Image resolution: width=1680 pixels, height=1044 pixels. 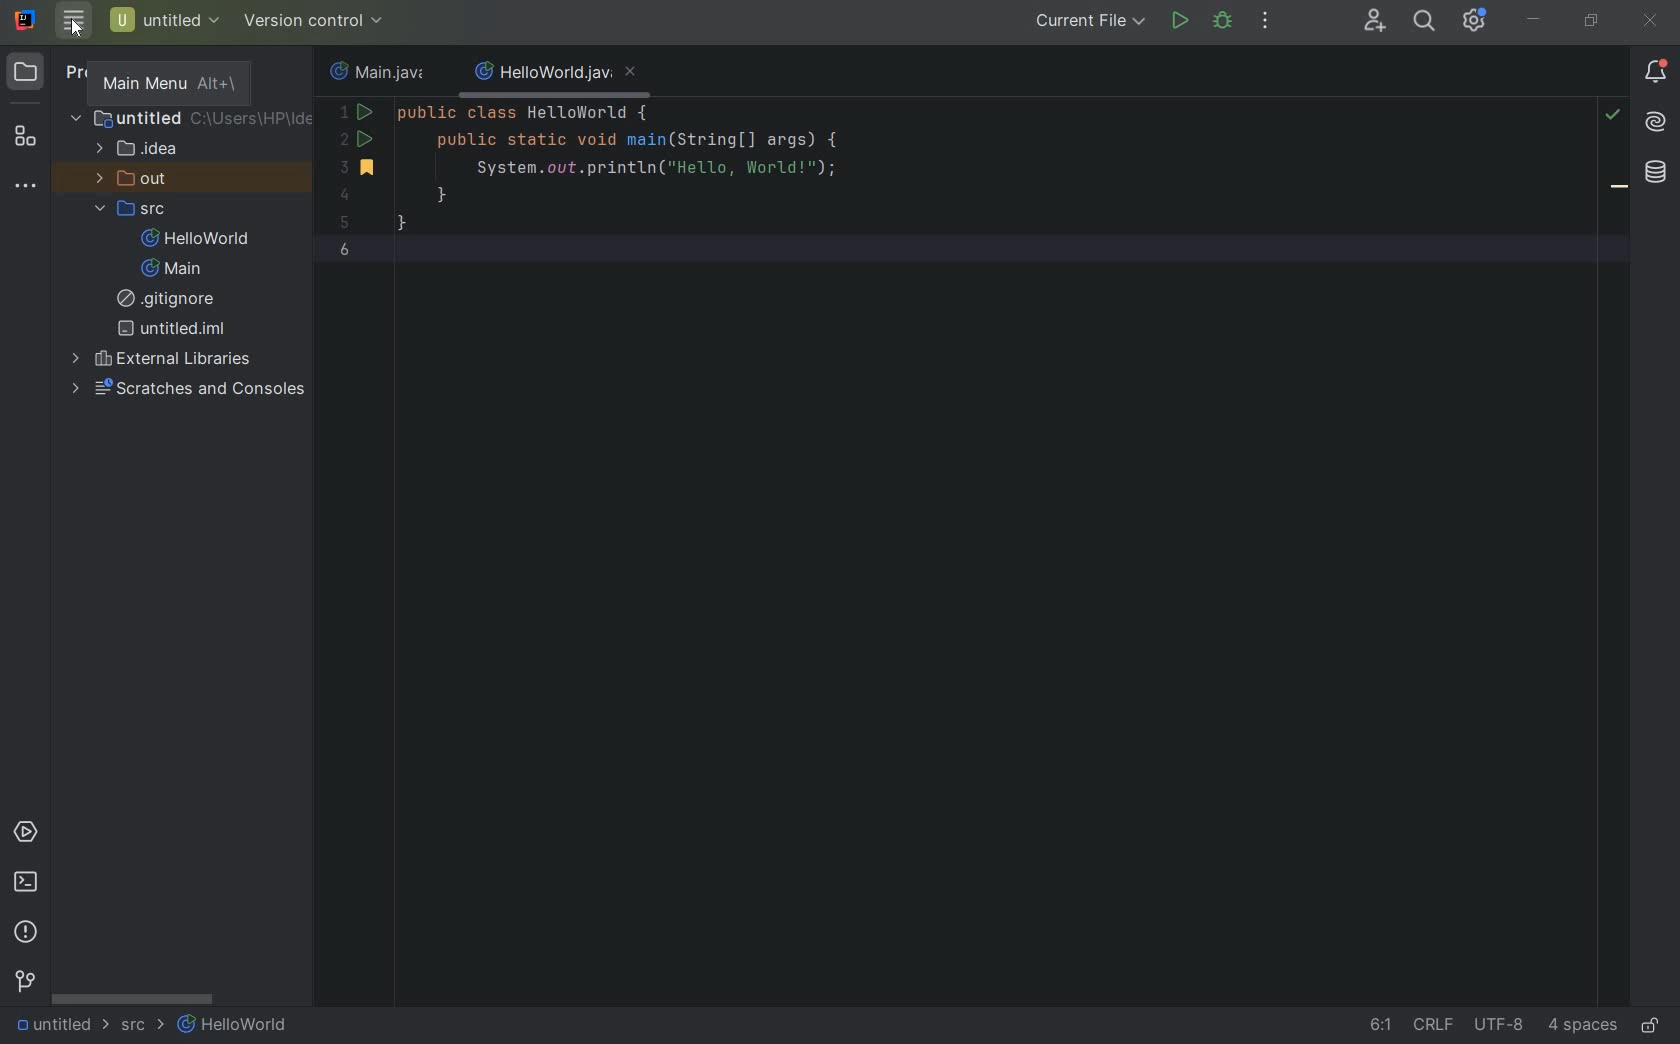 What do you see at coordinates (130, 177) in the screenshot?
I see `OUT` at bounding box center [130, 177].